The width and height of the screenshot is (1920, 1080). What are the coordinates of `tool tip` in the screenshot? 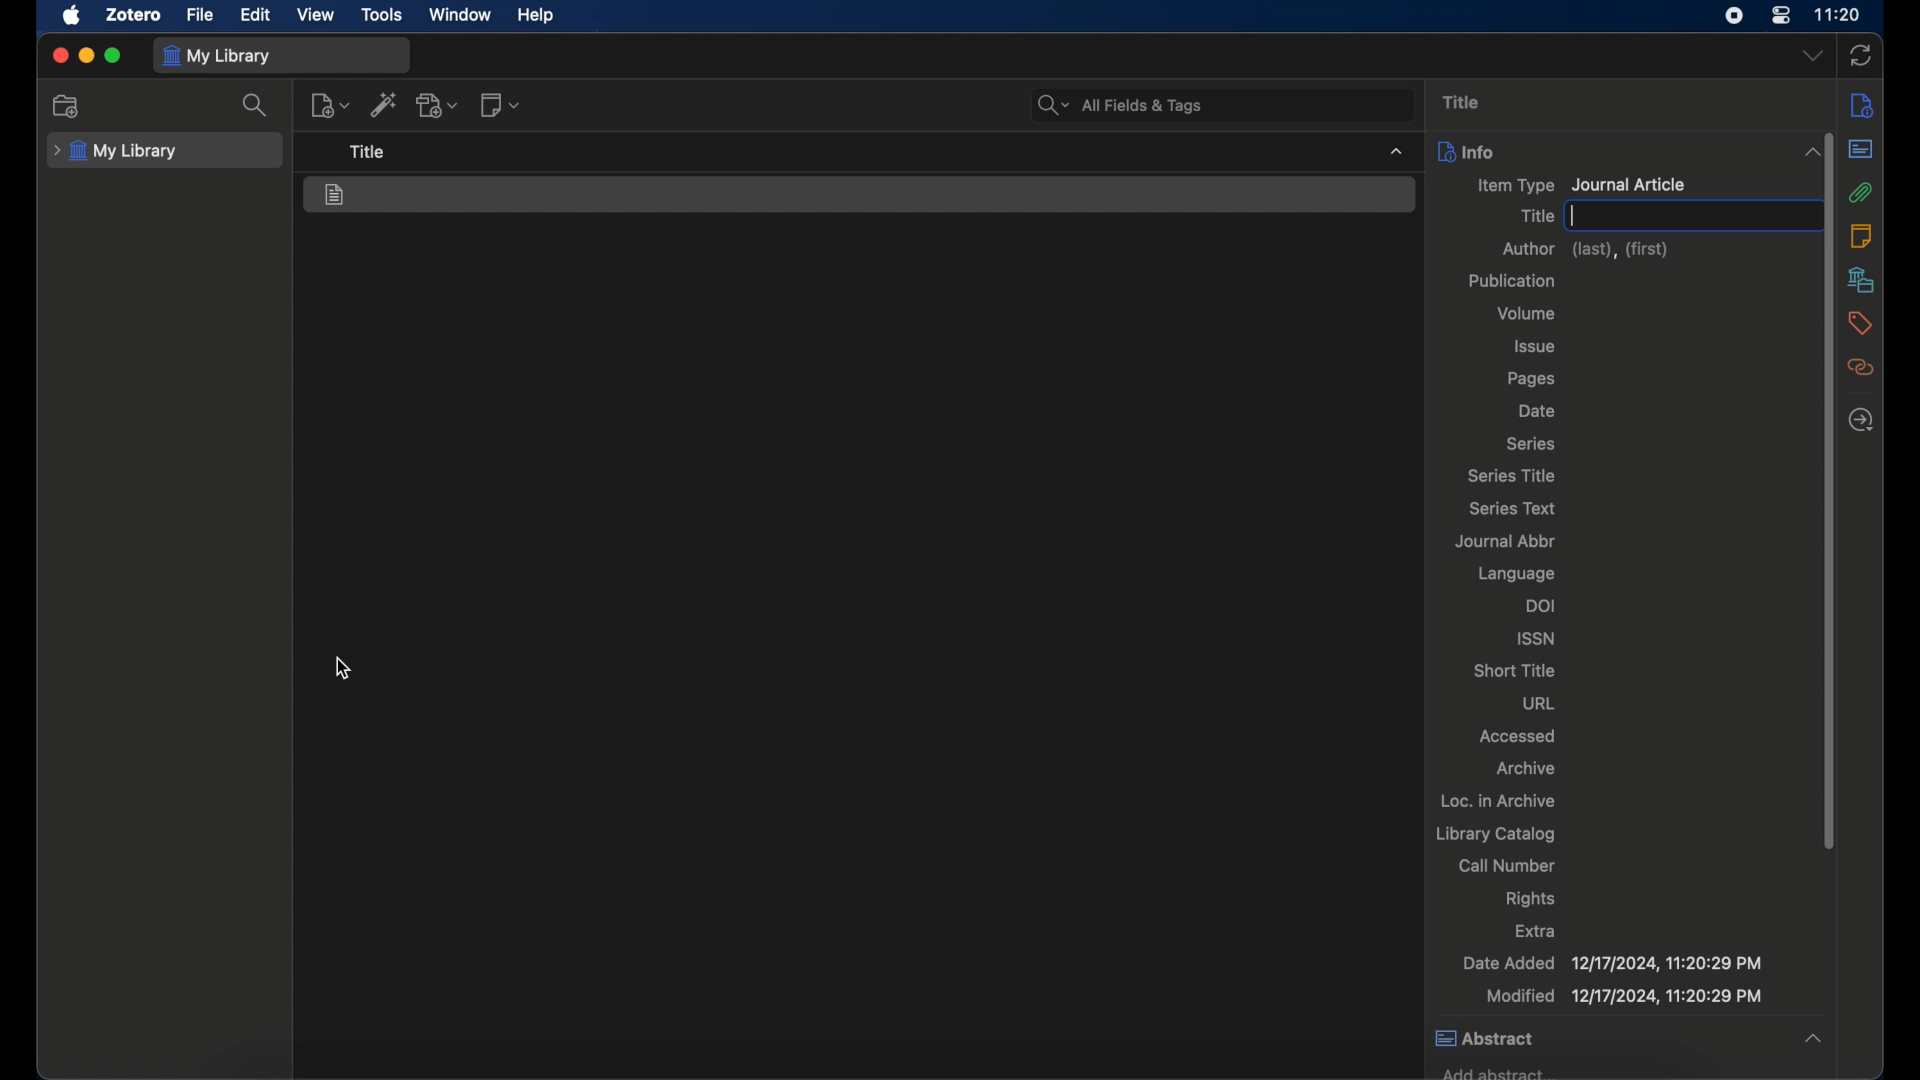 It's located at (368, 152).